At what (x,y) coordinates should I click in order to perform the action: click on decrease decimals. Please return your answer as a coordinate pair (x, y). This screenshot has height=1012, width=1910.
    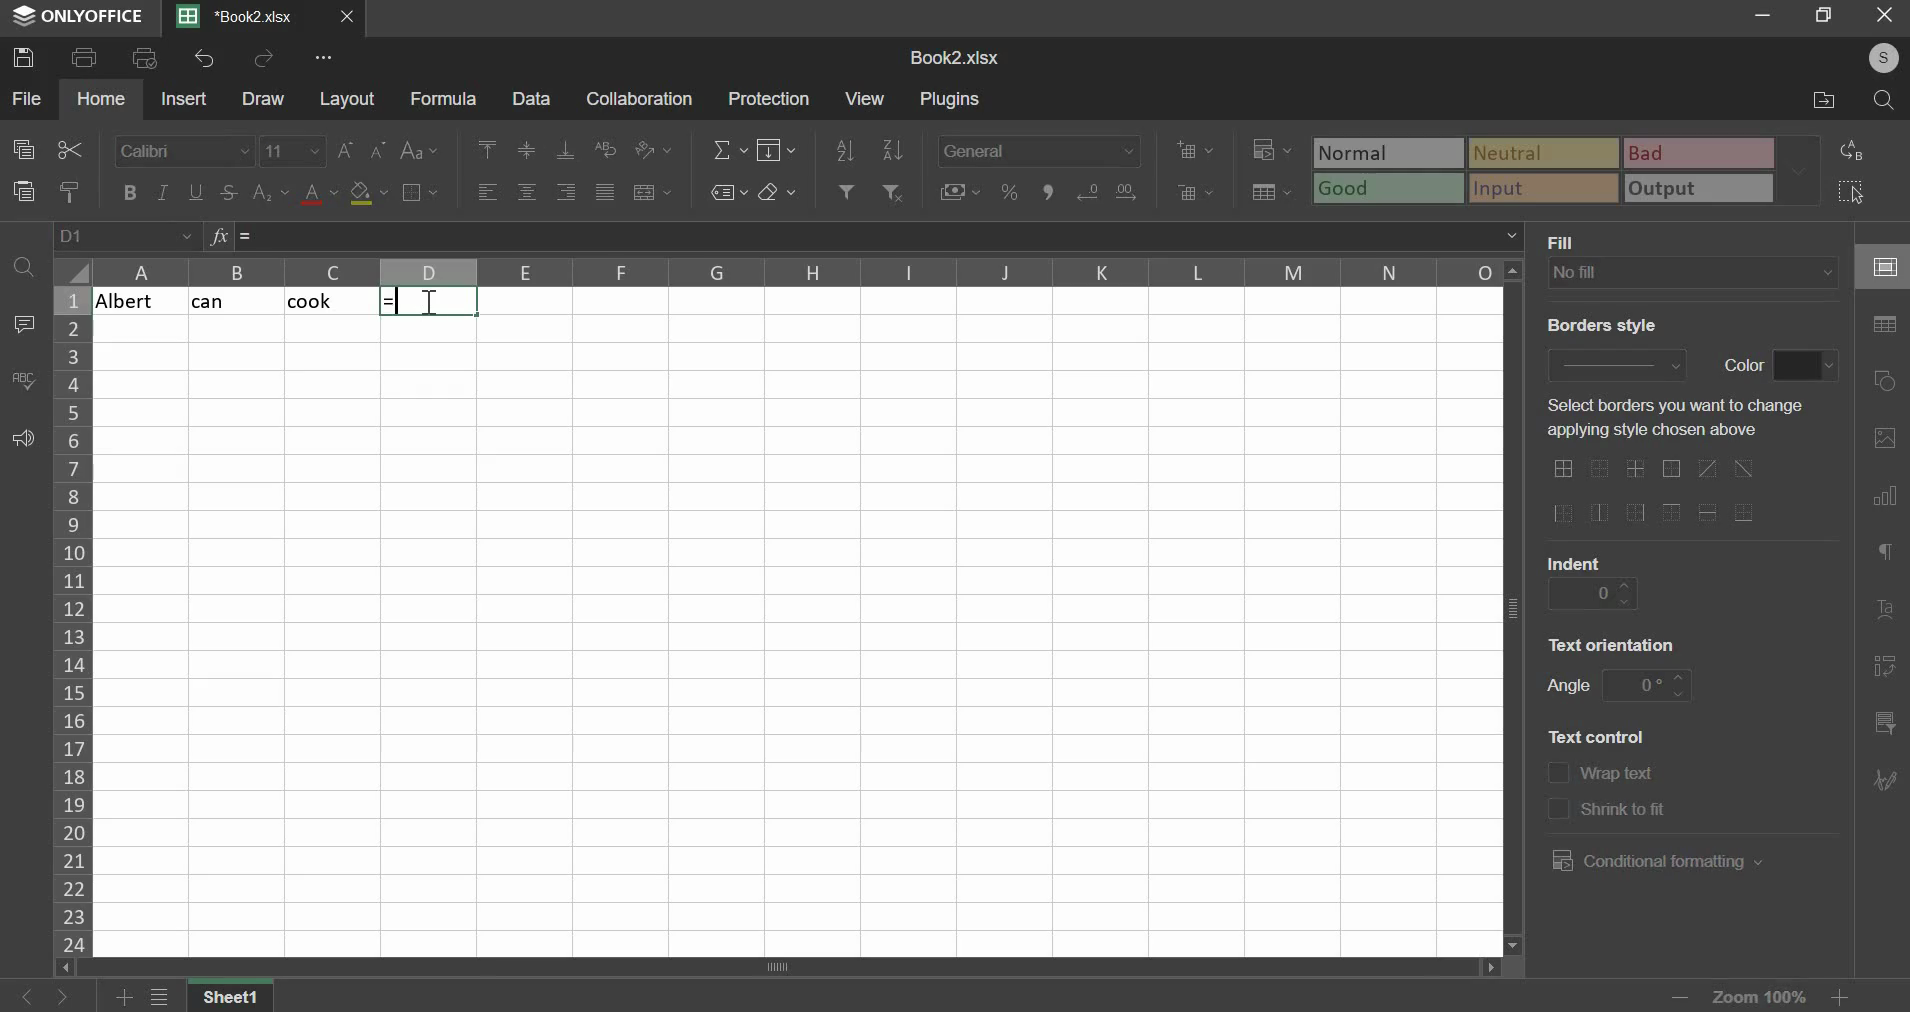
    Looking at the image, I should click on (1127, 189).